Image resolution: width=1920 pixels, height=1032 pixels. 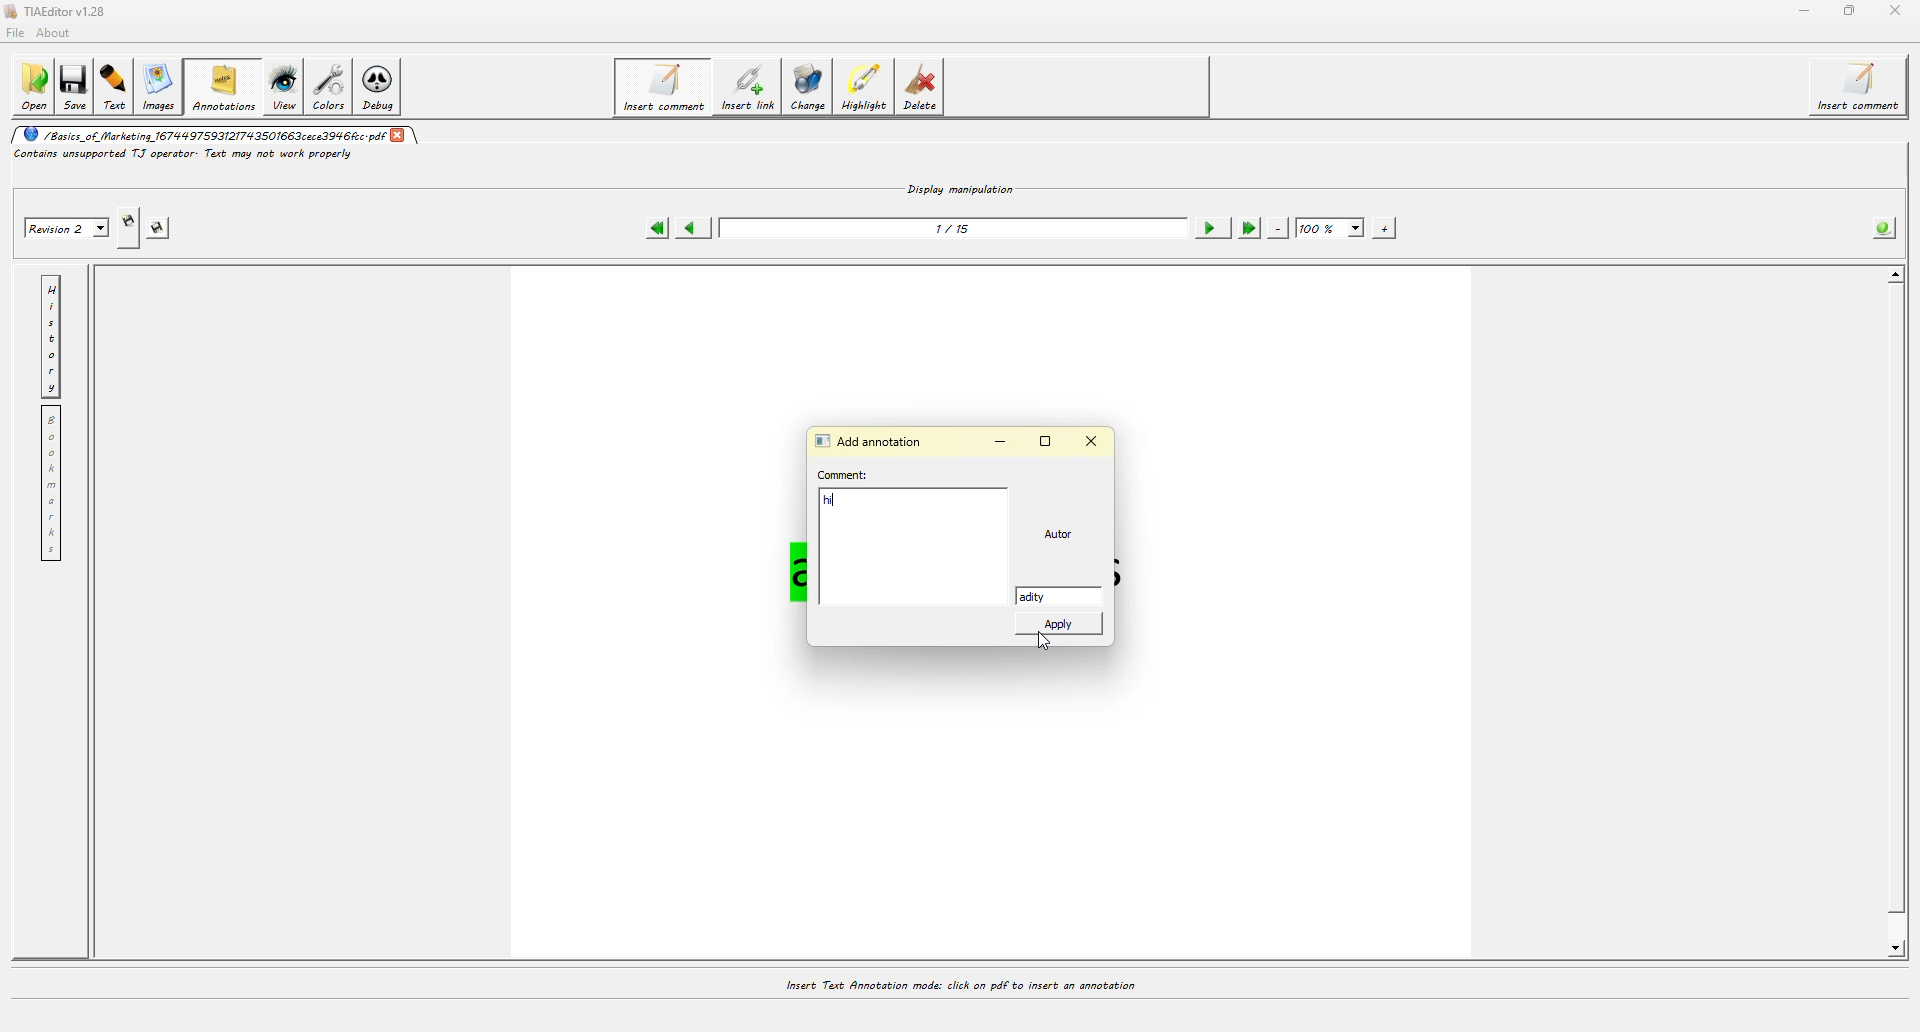 What do you see at coordinates (868, 88) in the screenshot?
I see `highlight` at bounding box center [868, 88].